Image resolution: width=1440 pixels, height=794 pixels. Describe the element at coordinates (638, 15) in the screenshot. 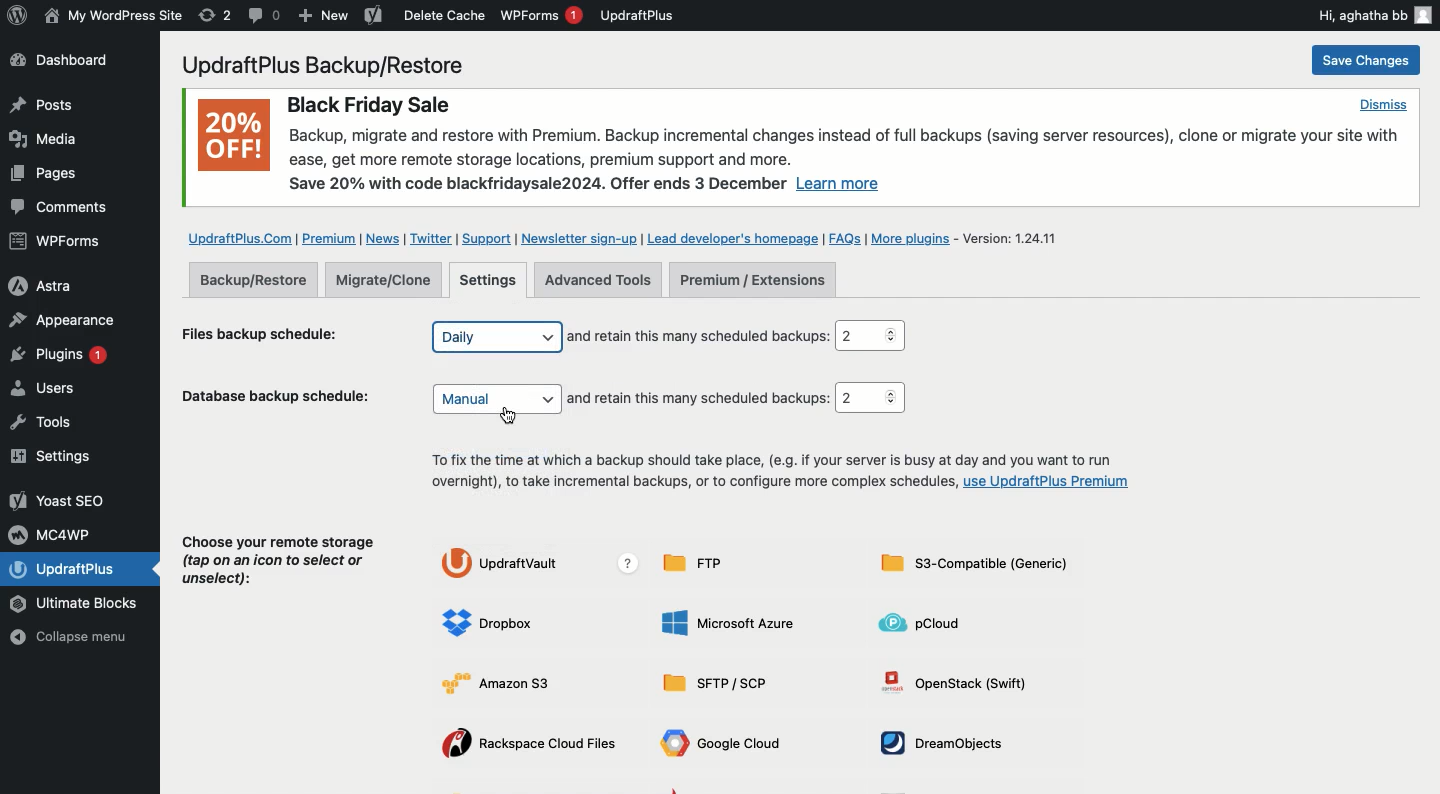

I see `UpdraftPlus` at that location.